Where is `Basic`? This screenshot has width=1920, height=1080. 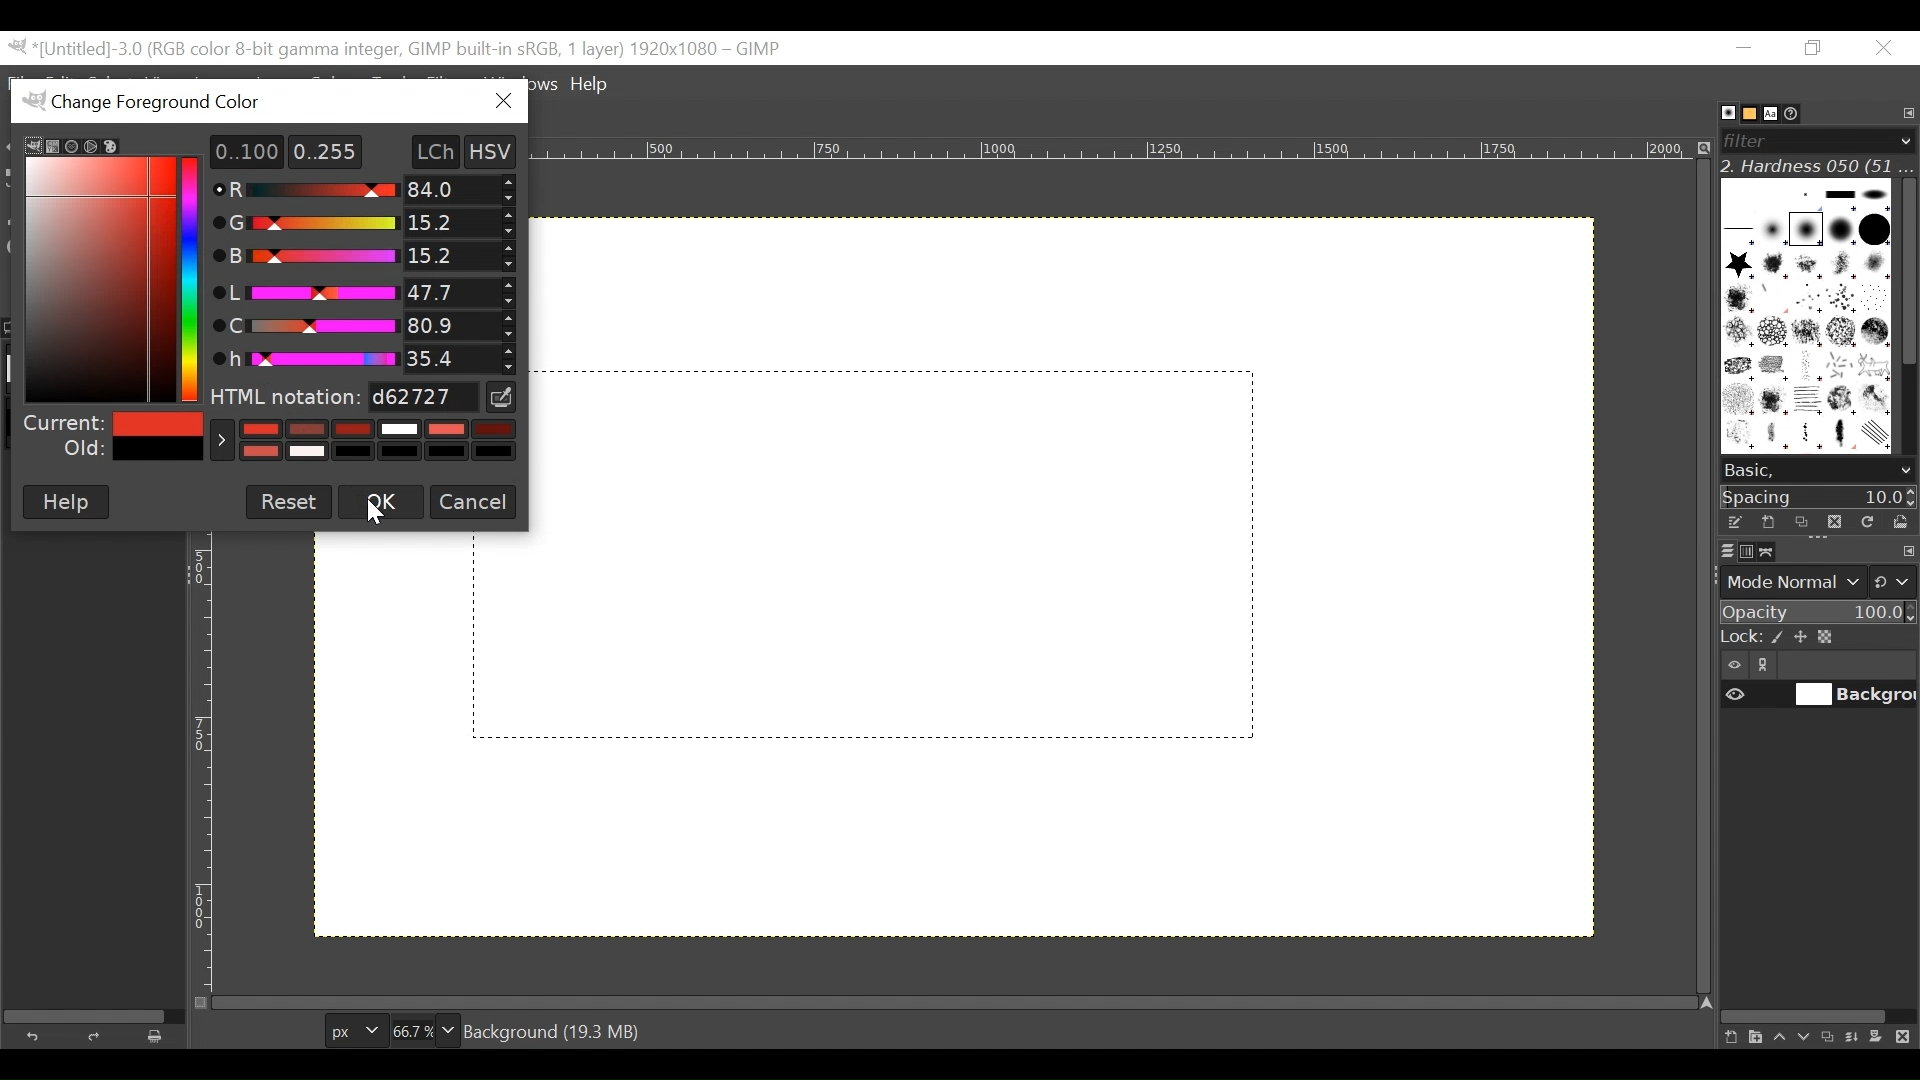
Basic is located at coordinates (1744, 114).